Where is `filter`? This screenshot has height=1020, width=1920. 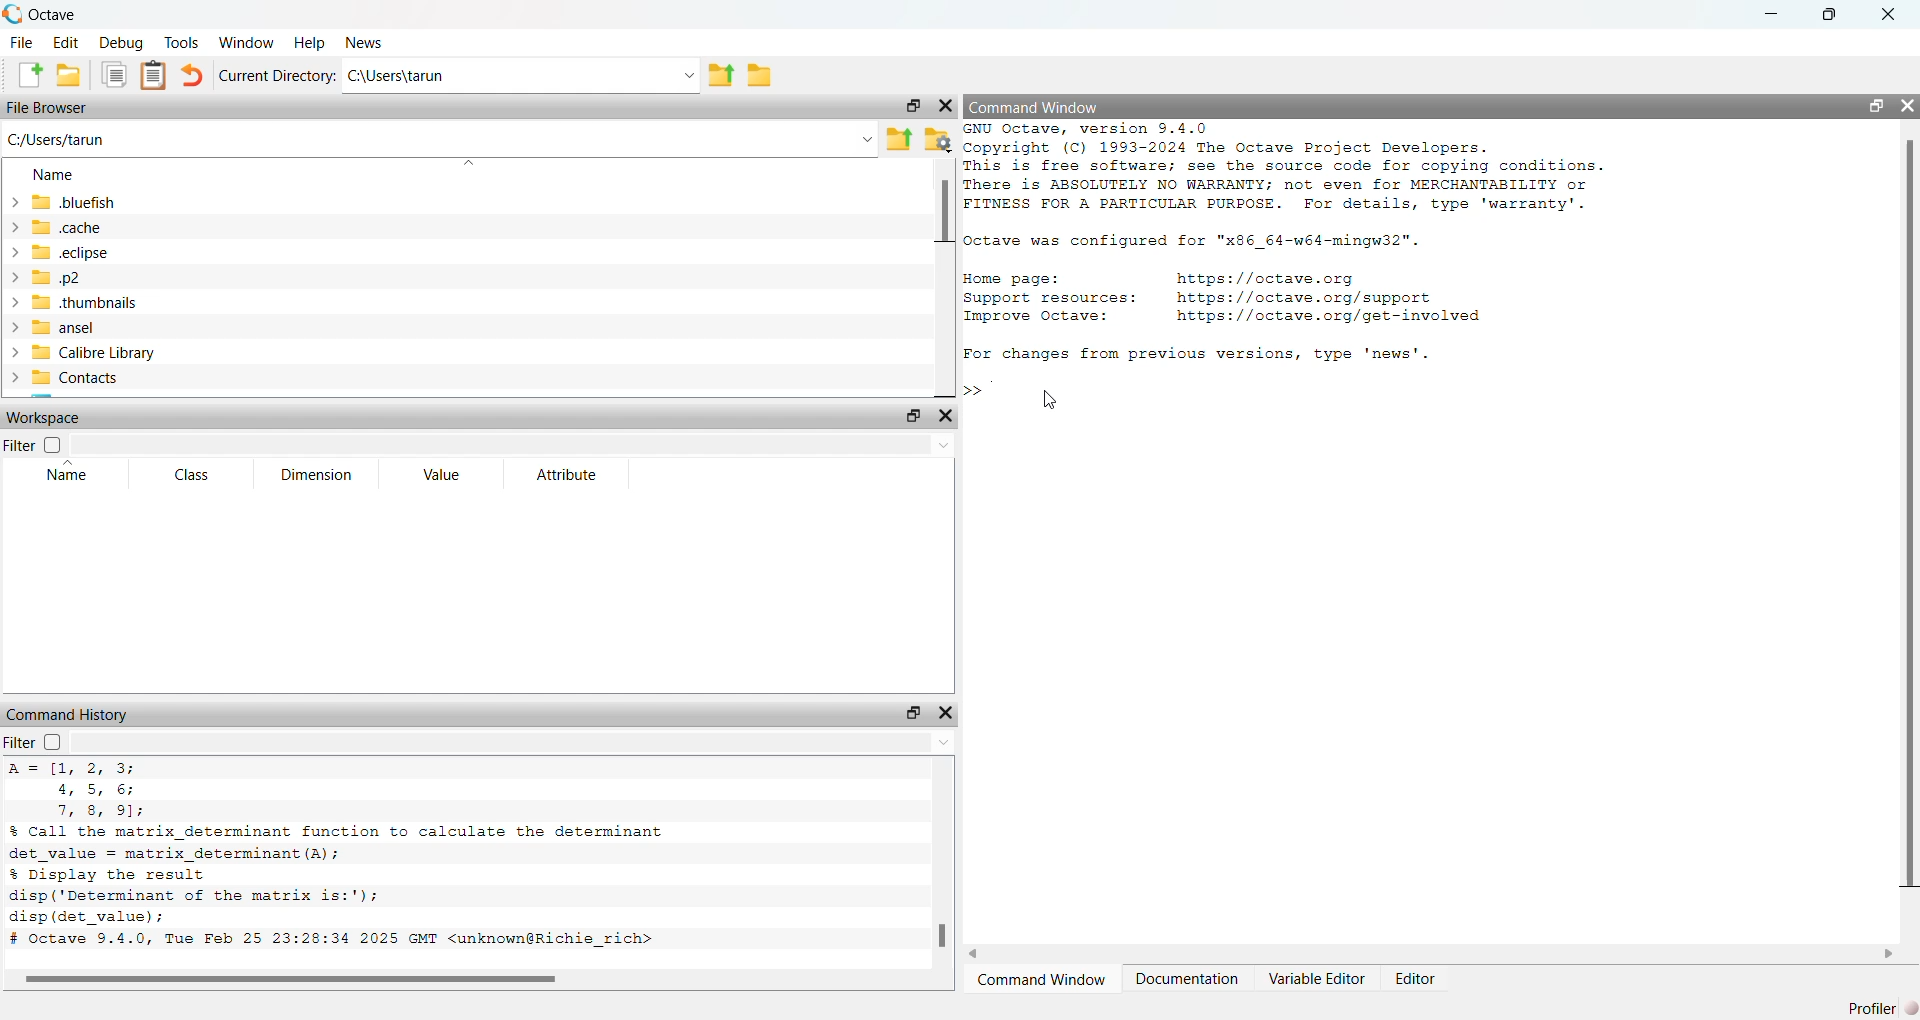
filter is located at coordinates (19, 743).